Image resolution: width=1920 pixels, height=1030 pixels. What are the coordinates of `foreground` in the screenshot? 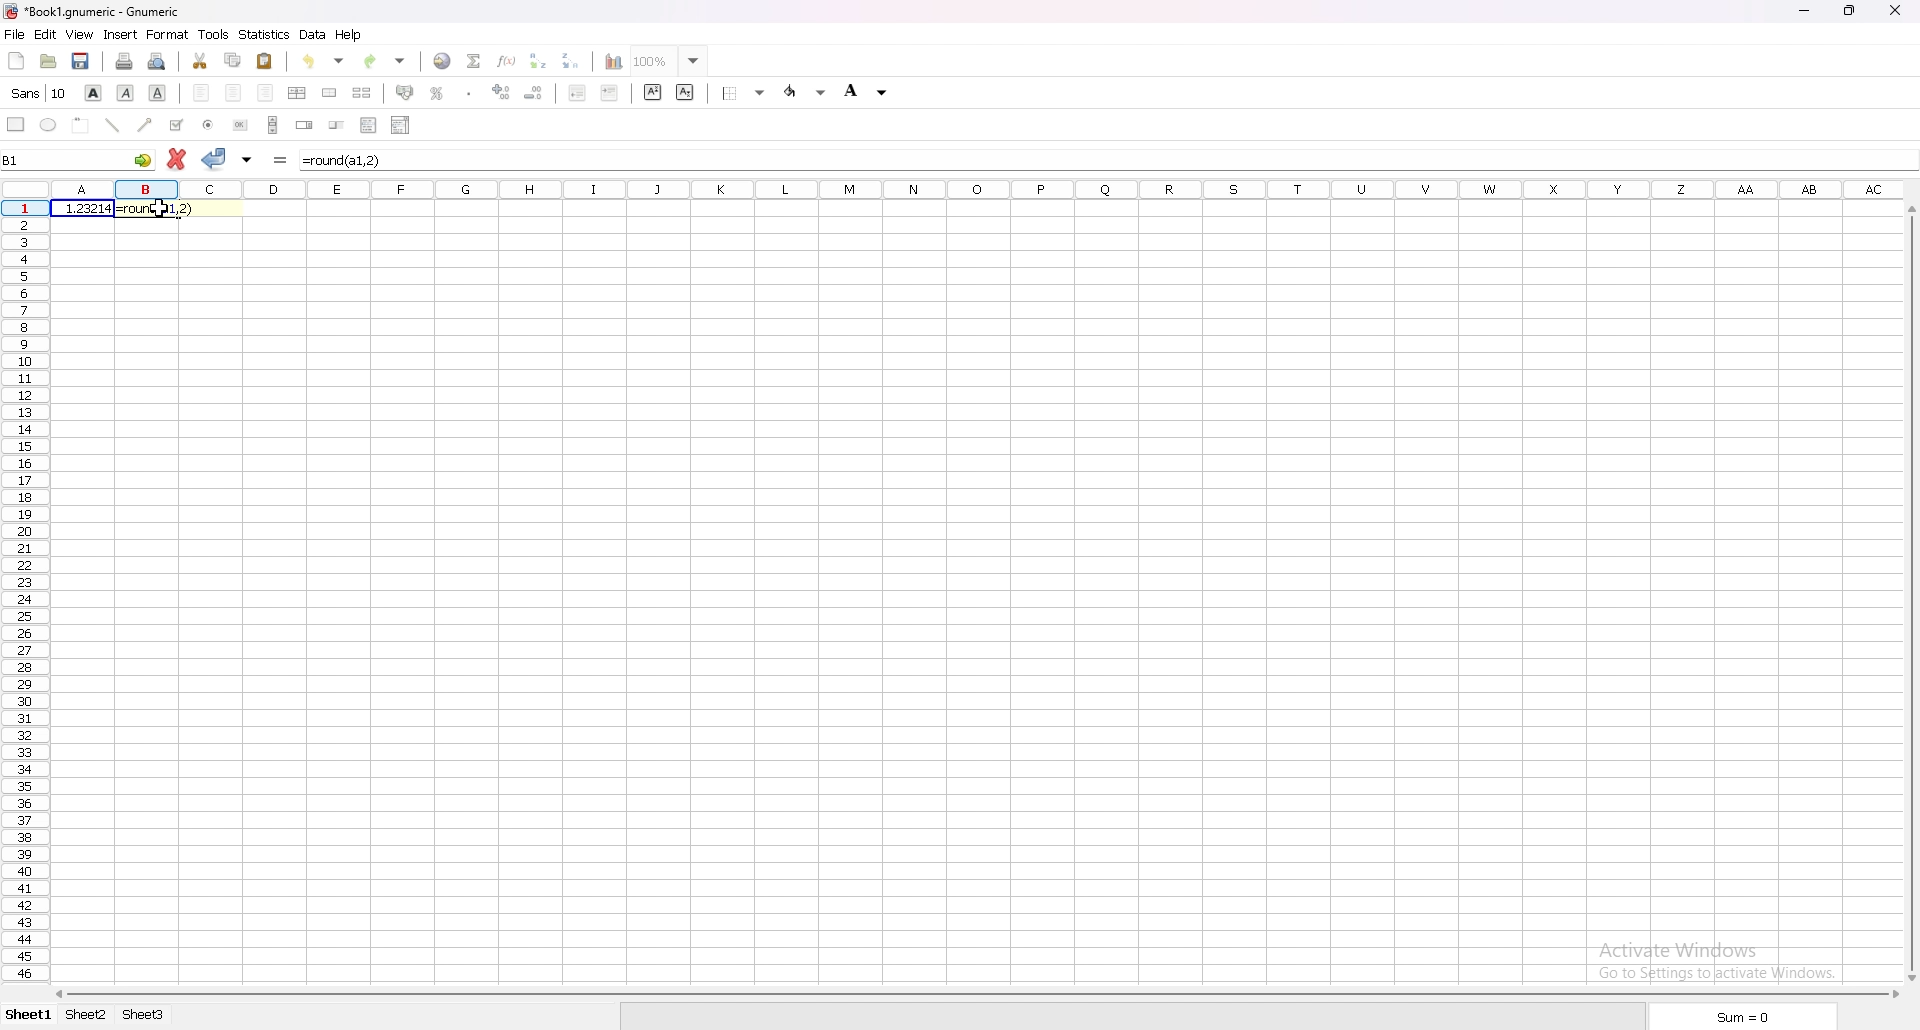 It's located at (805, 92).